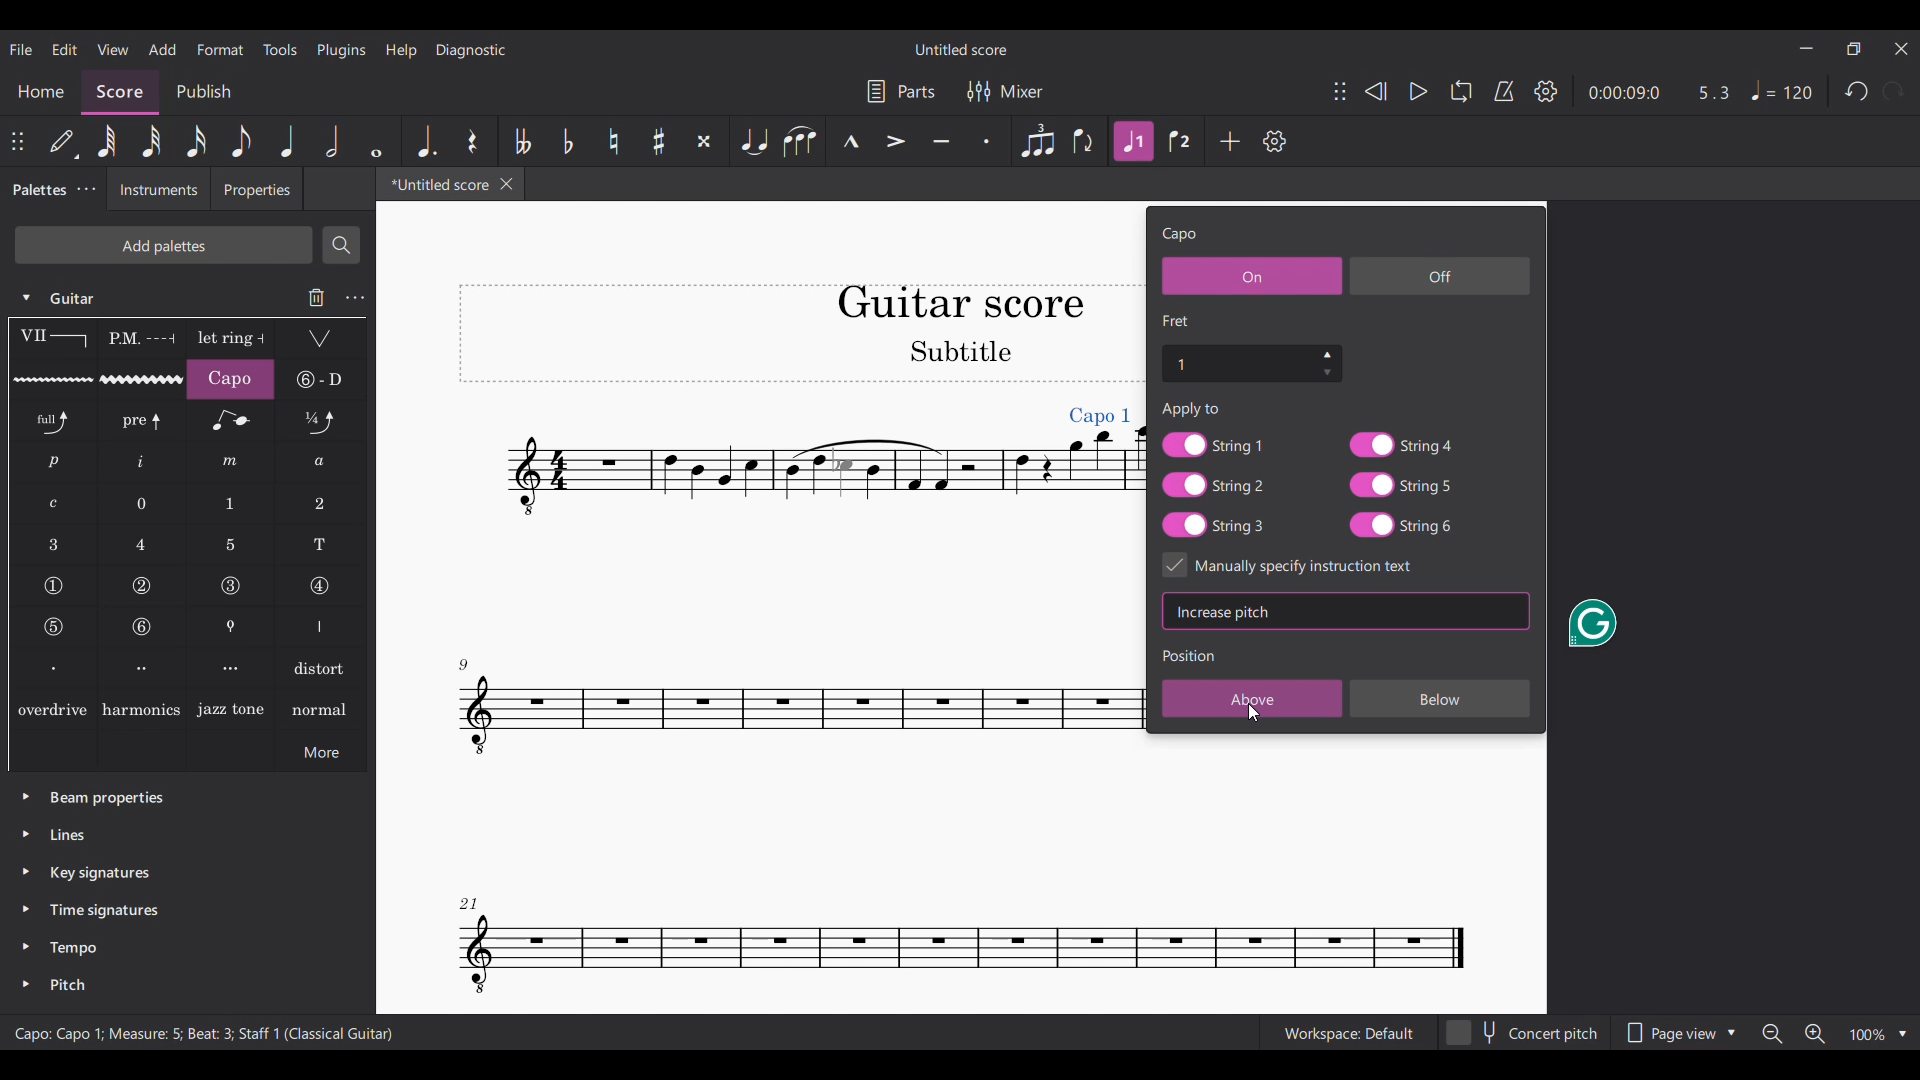 This screenshot has width=1920, height=1080. I want to click on Add, so click(1230, 140).